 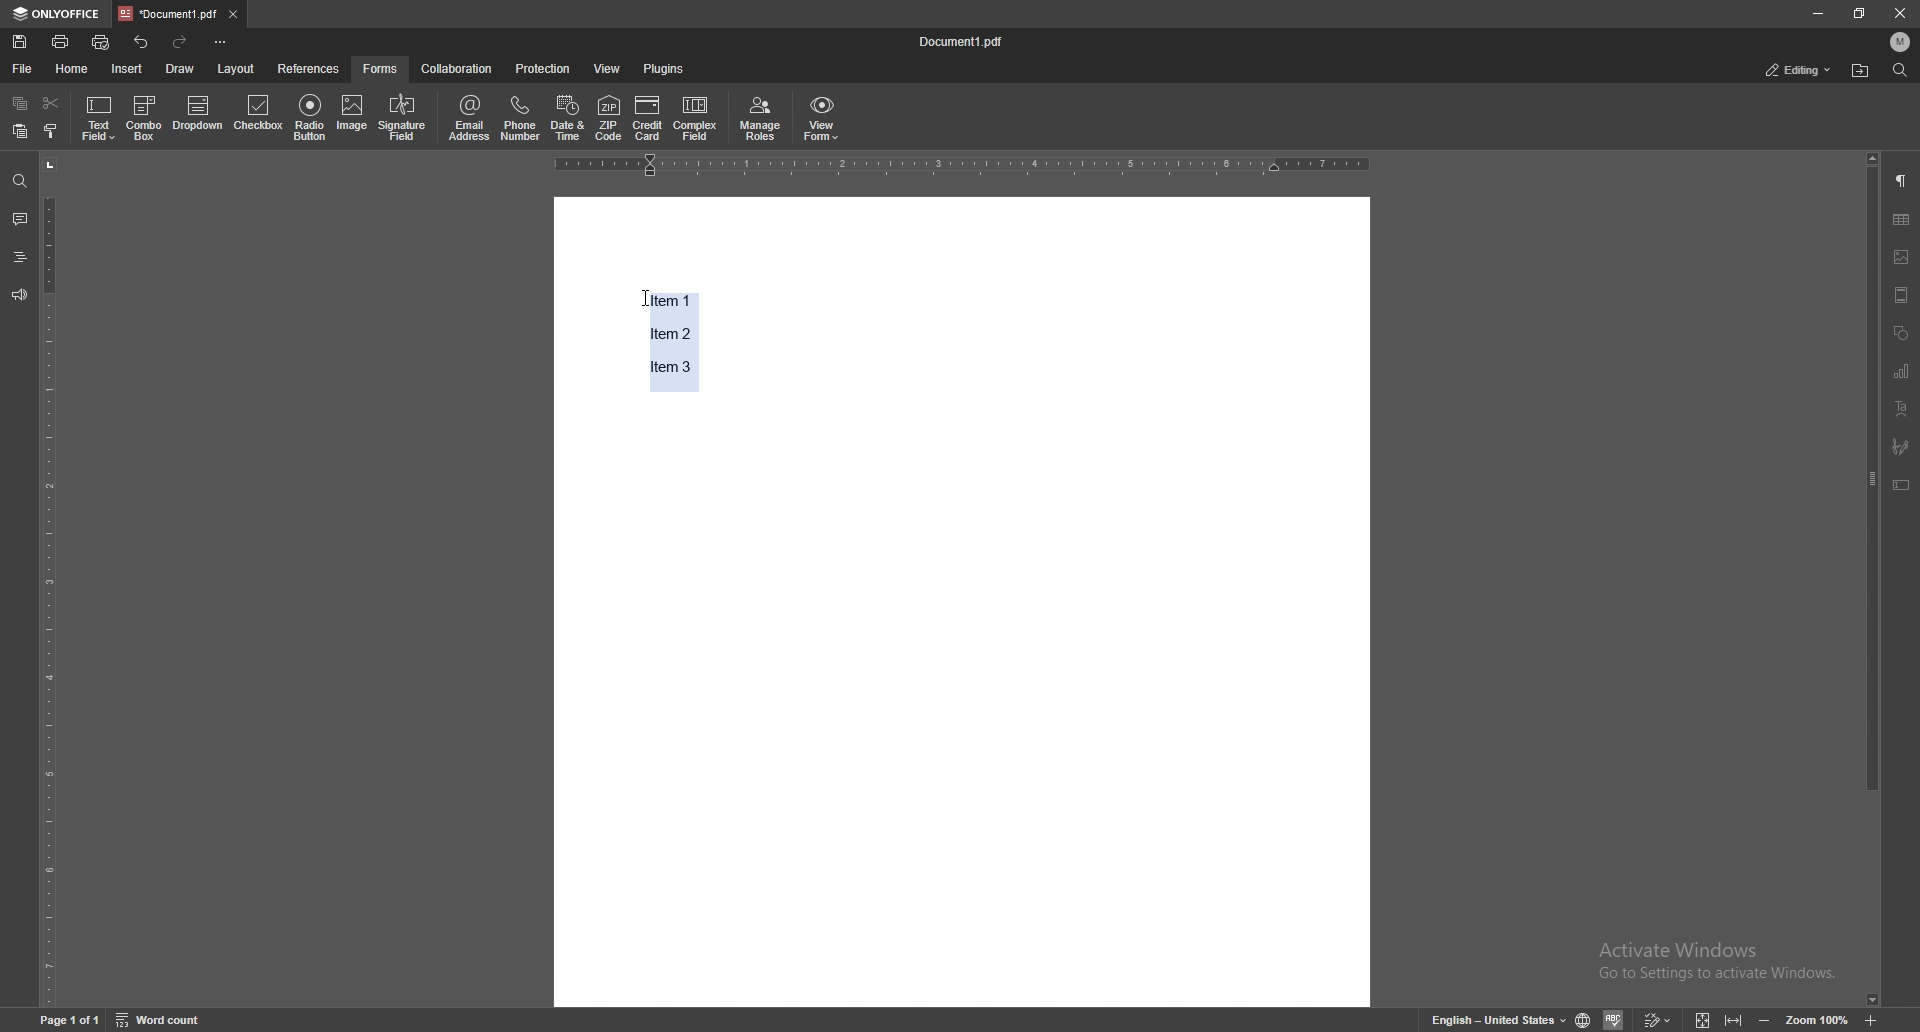 What do you see at coordinates (608, 68) in the screenshot?
I see `view` at bounding box center [608, 68].